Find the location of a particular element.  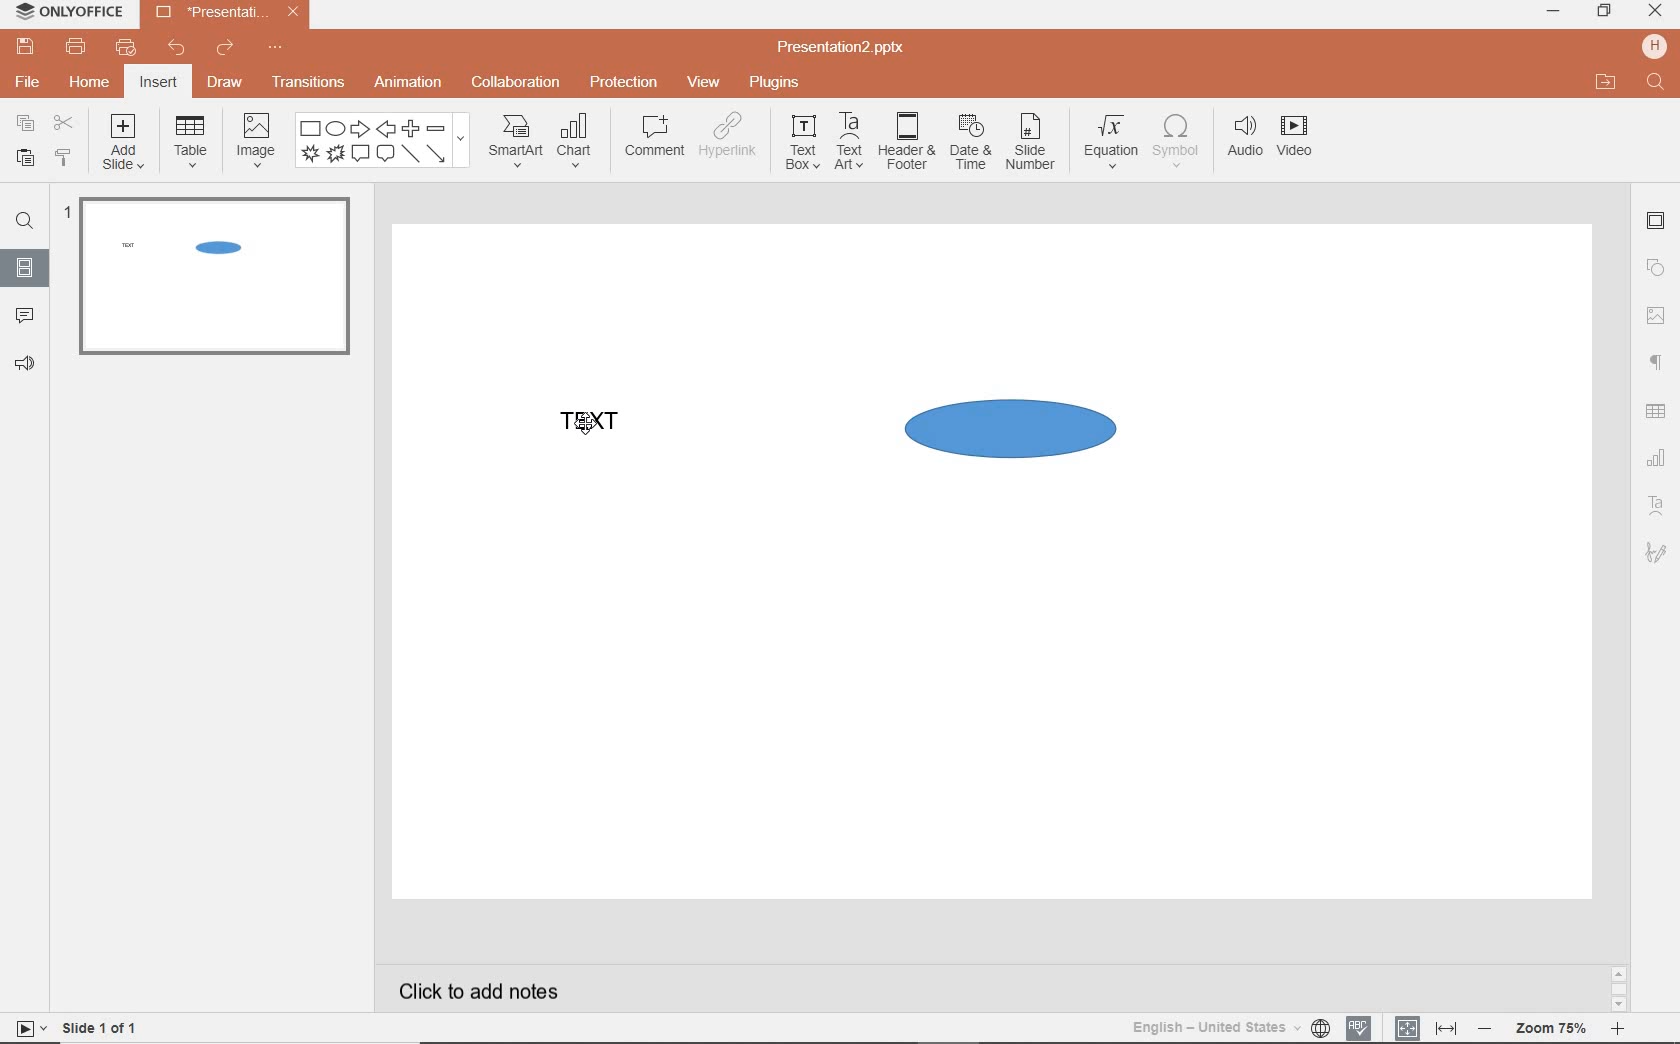

TEXT FIELD is located at coordinates (598, 442).